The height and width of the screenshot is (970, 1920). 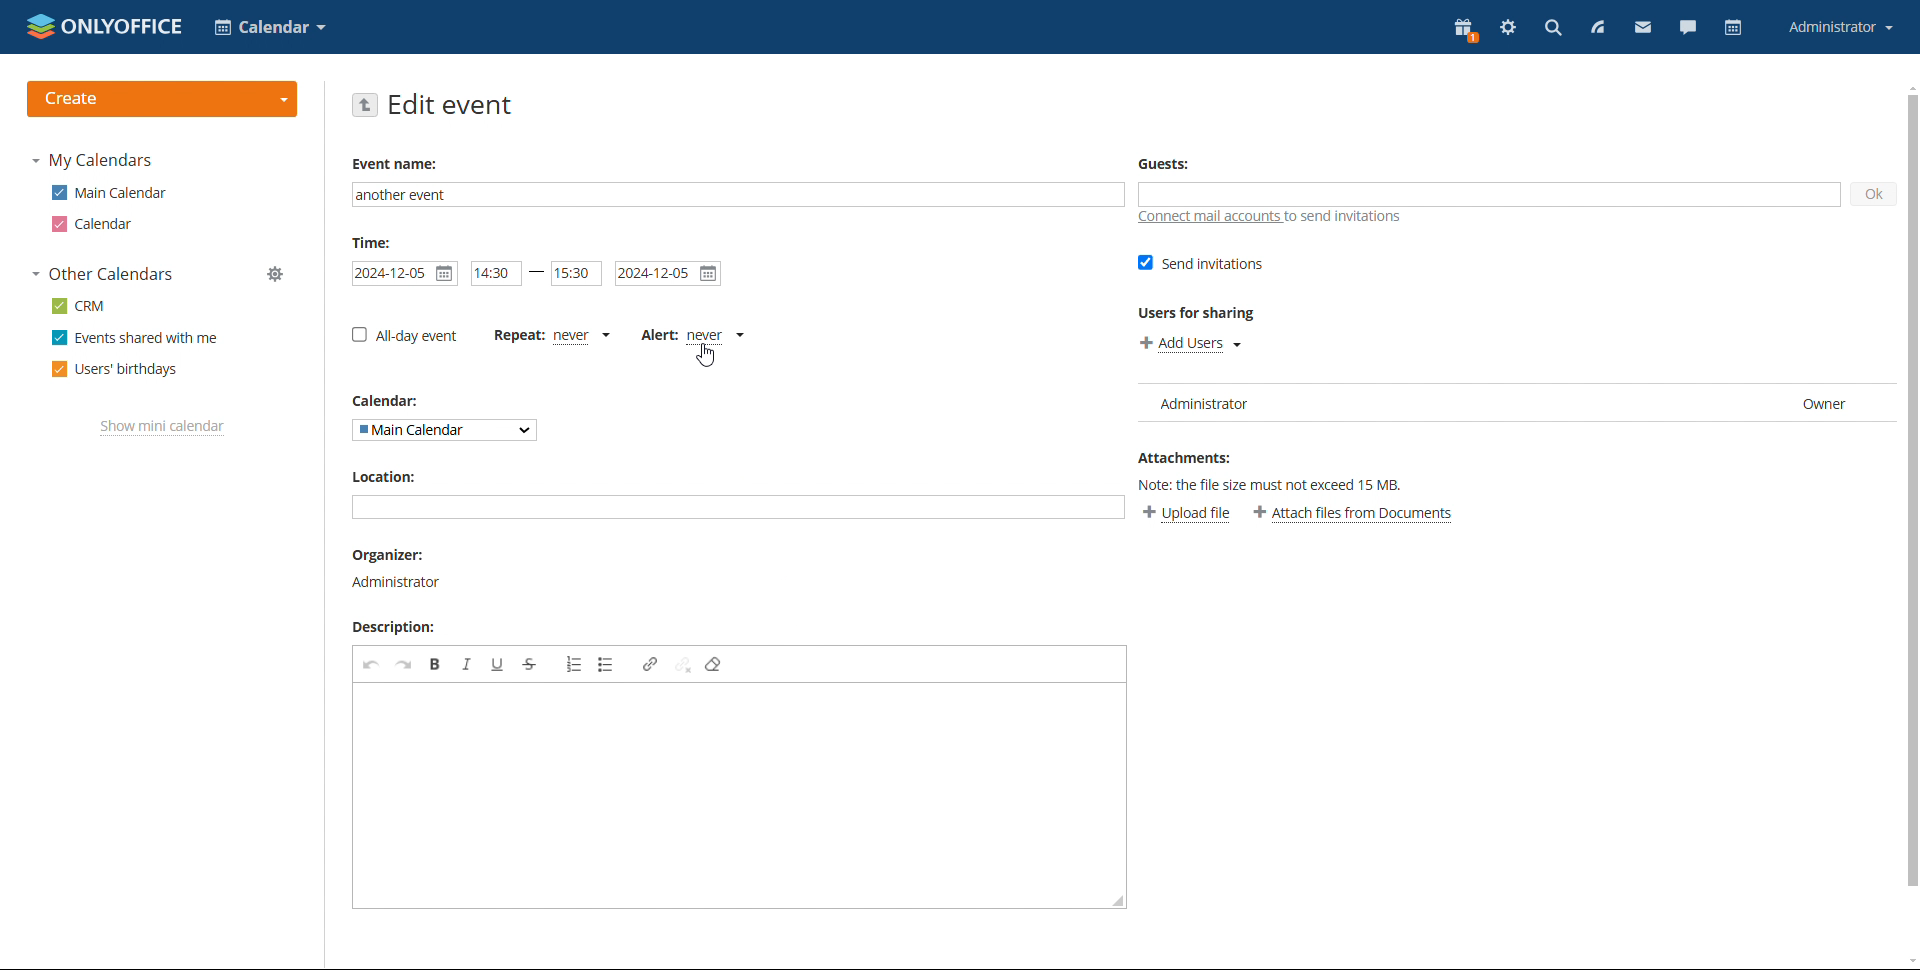 I want to click on all-day event checkbox, so click(x=405, y=335).